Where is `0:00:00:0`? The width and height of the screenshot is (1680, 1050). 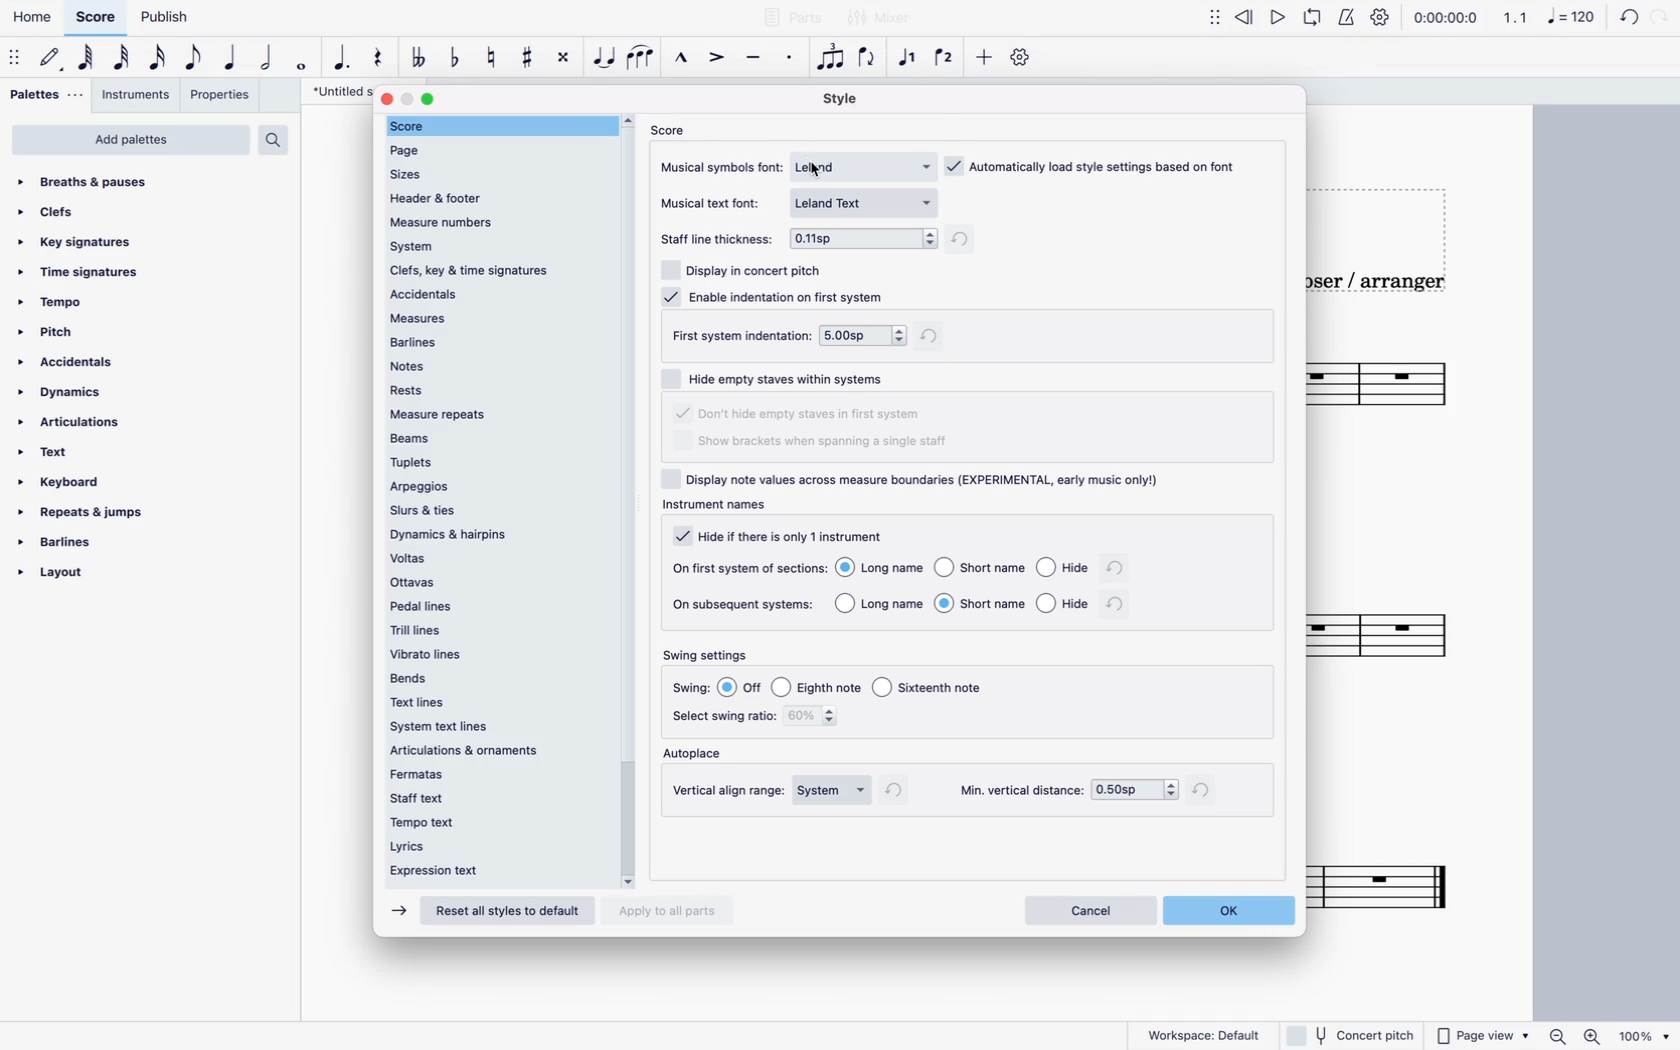 0:00:00:0 is located at coordinates (1445, 15).